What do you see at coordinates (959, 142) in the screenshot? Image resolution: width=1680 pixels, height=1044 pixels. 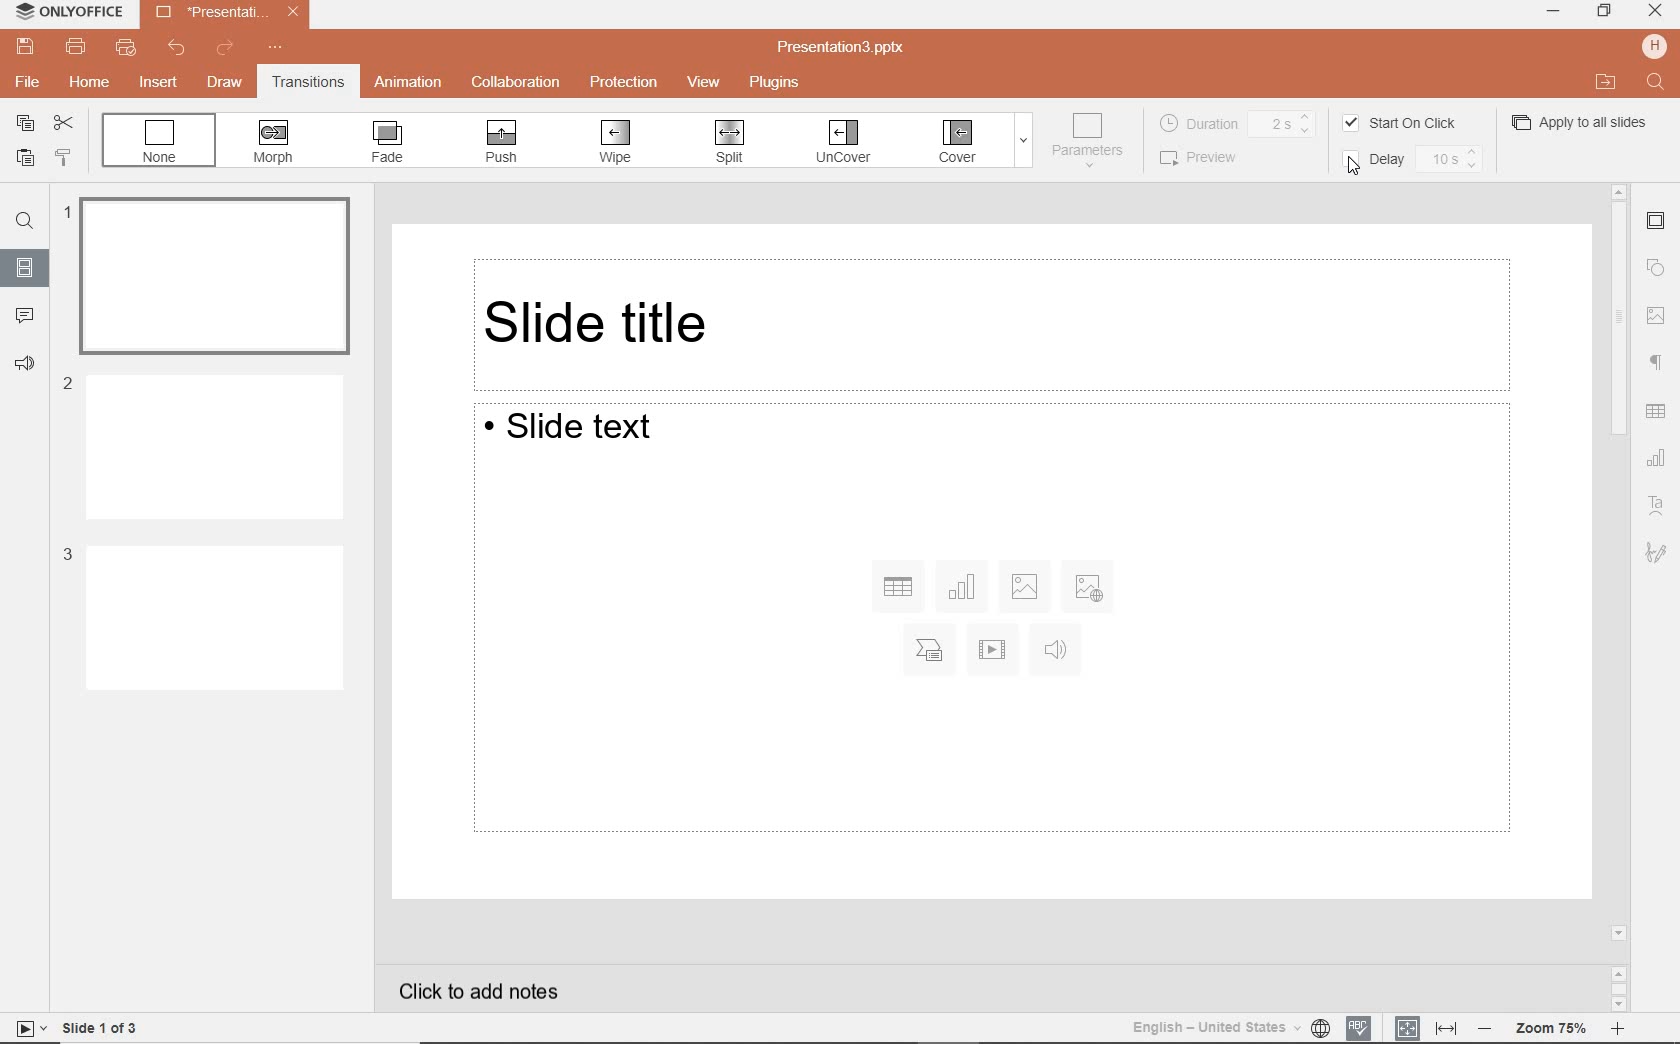 I see `COVER` at bounding box center [959, 142].